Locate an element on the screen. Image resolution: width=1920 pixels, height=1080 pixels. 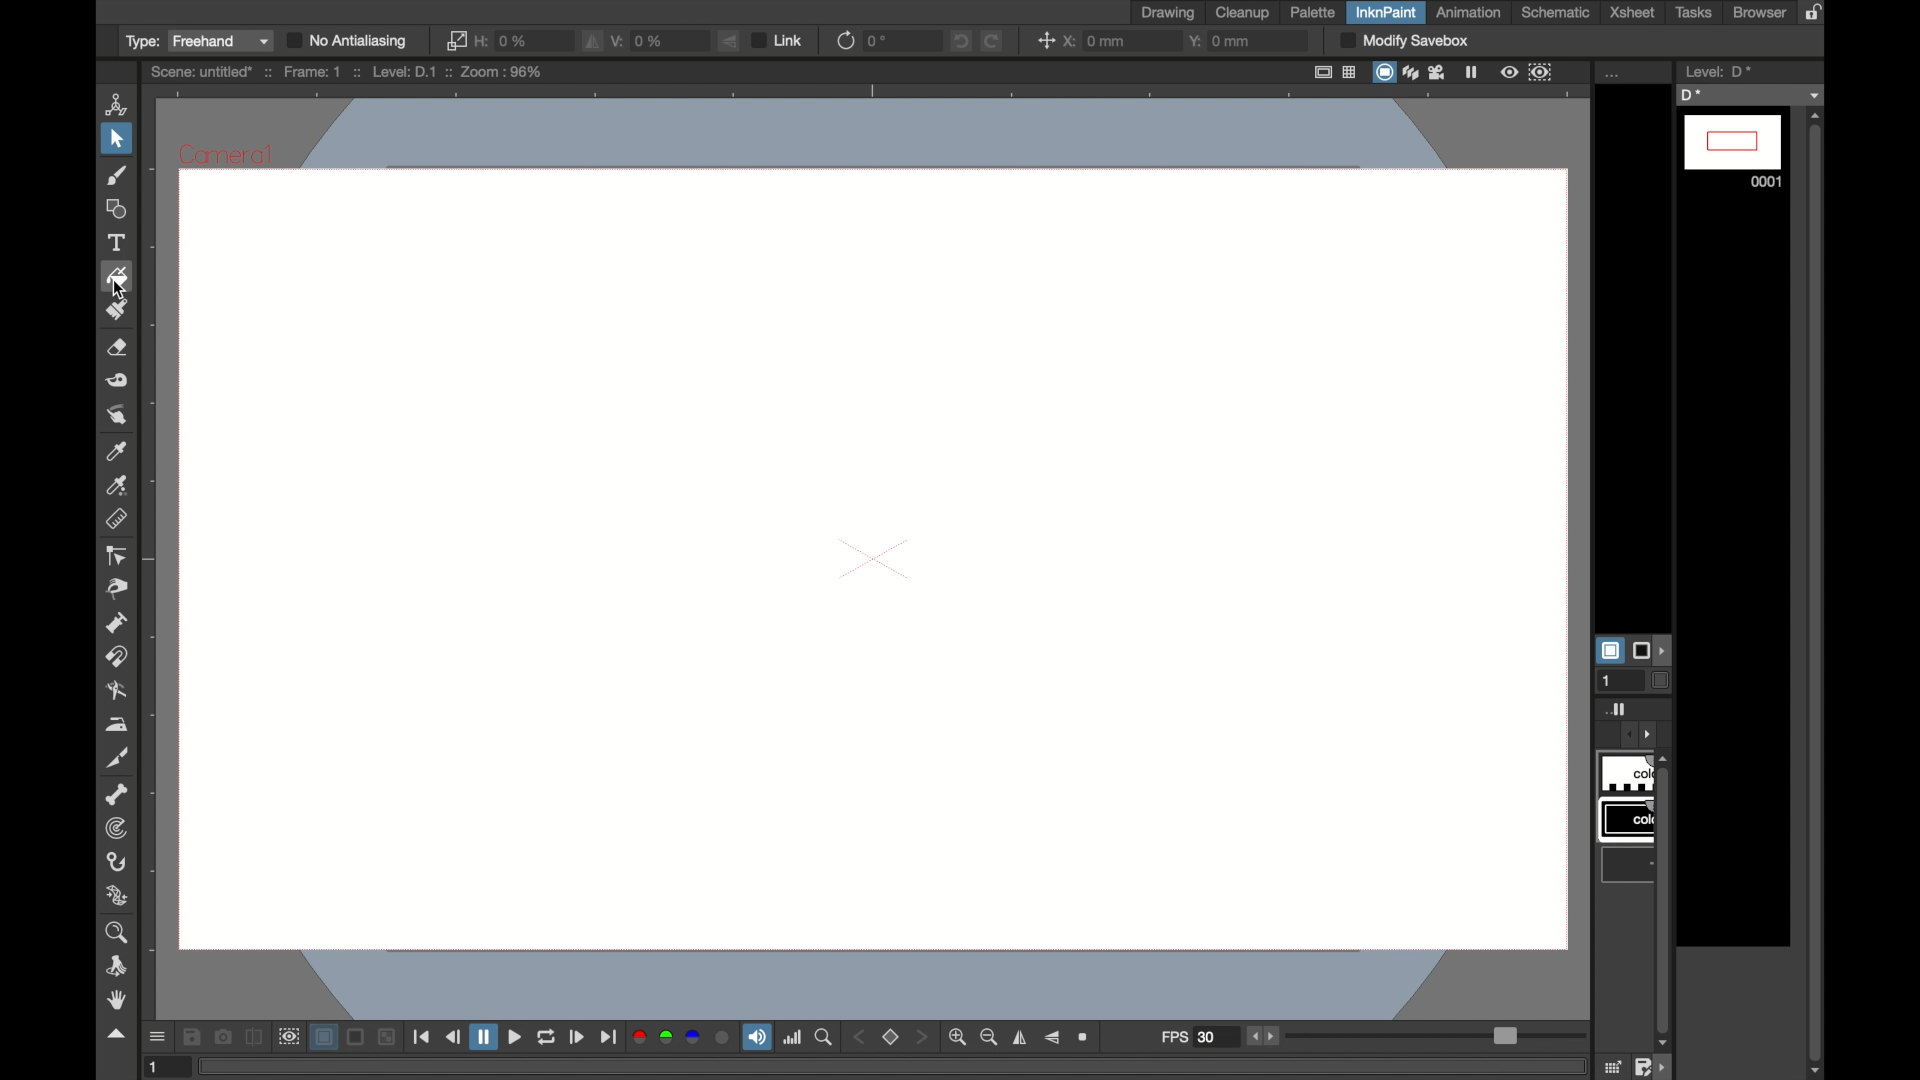
pinch tool is located at coordinates (119, 590).